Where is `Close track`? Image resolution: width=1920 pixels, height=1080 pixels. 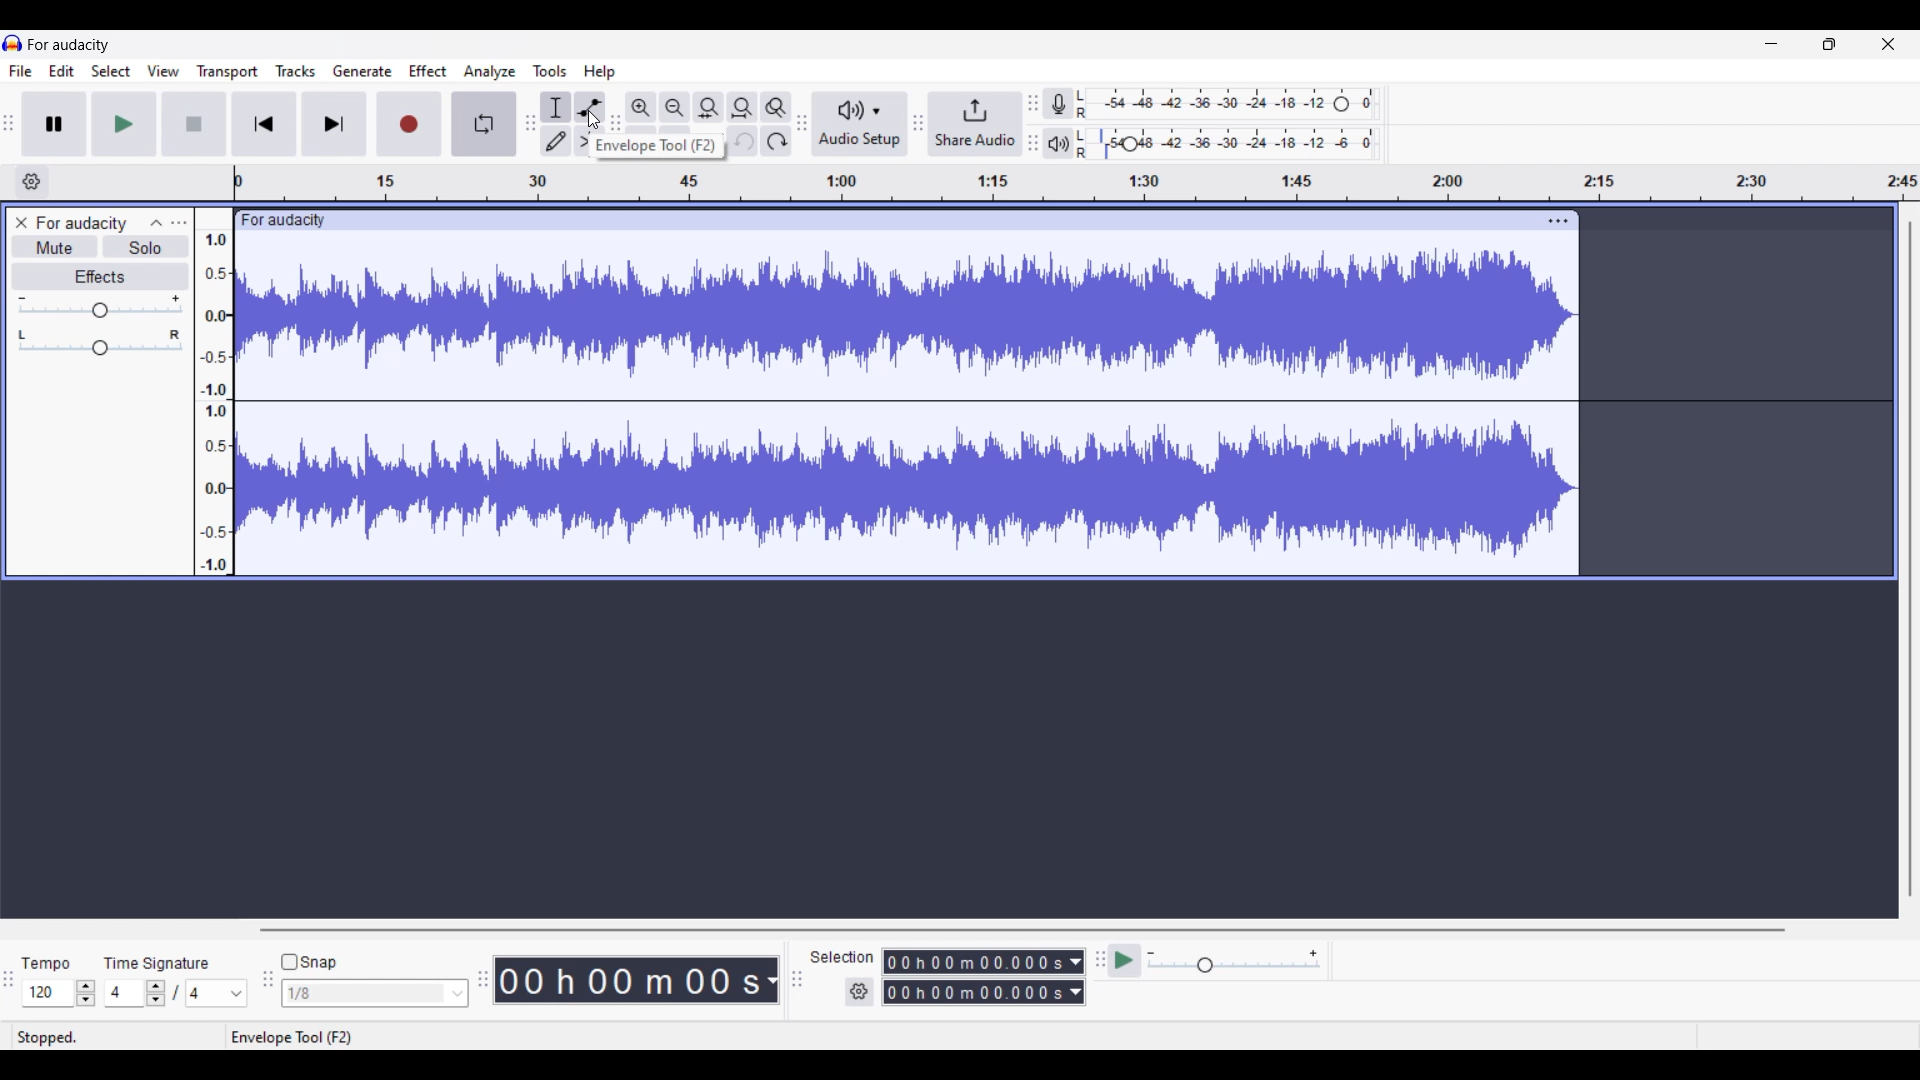 Close track is located at coordinates (22, 222).